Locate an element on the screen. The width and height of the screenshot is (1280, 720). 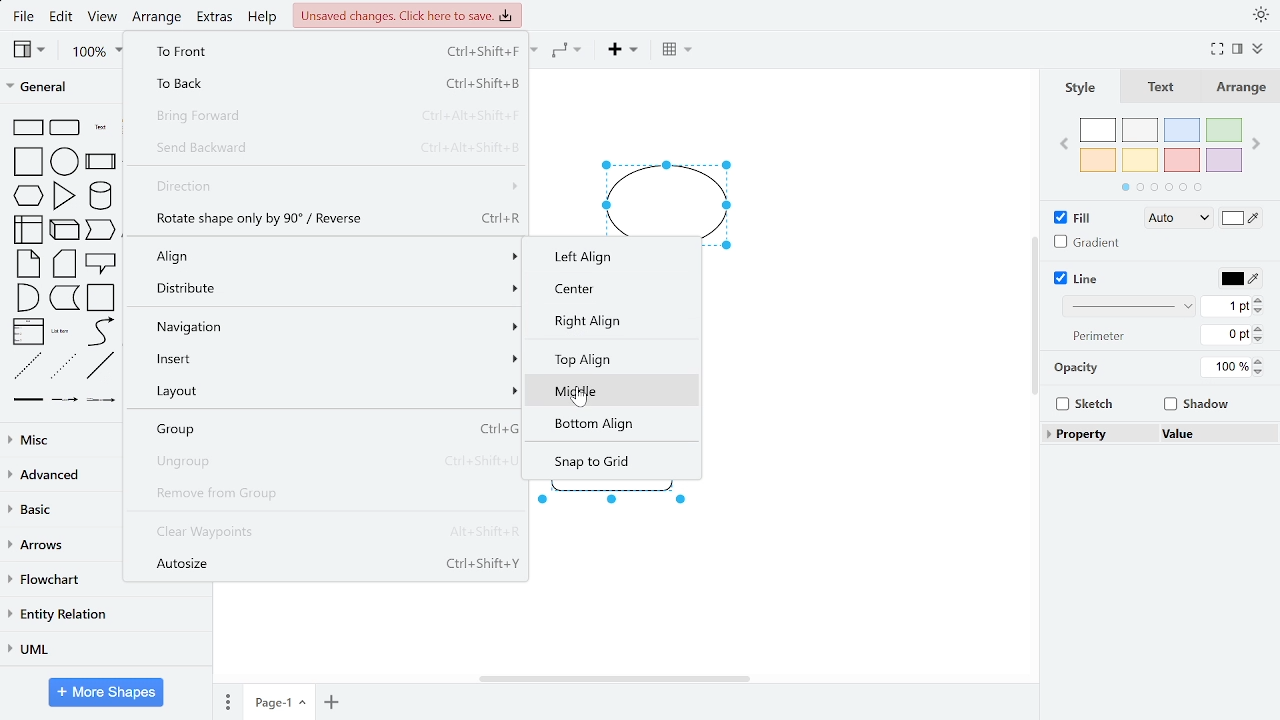
to back is located at coordinates (332, 83).